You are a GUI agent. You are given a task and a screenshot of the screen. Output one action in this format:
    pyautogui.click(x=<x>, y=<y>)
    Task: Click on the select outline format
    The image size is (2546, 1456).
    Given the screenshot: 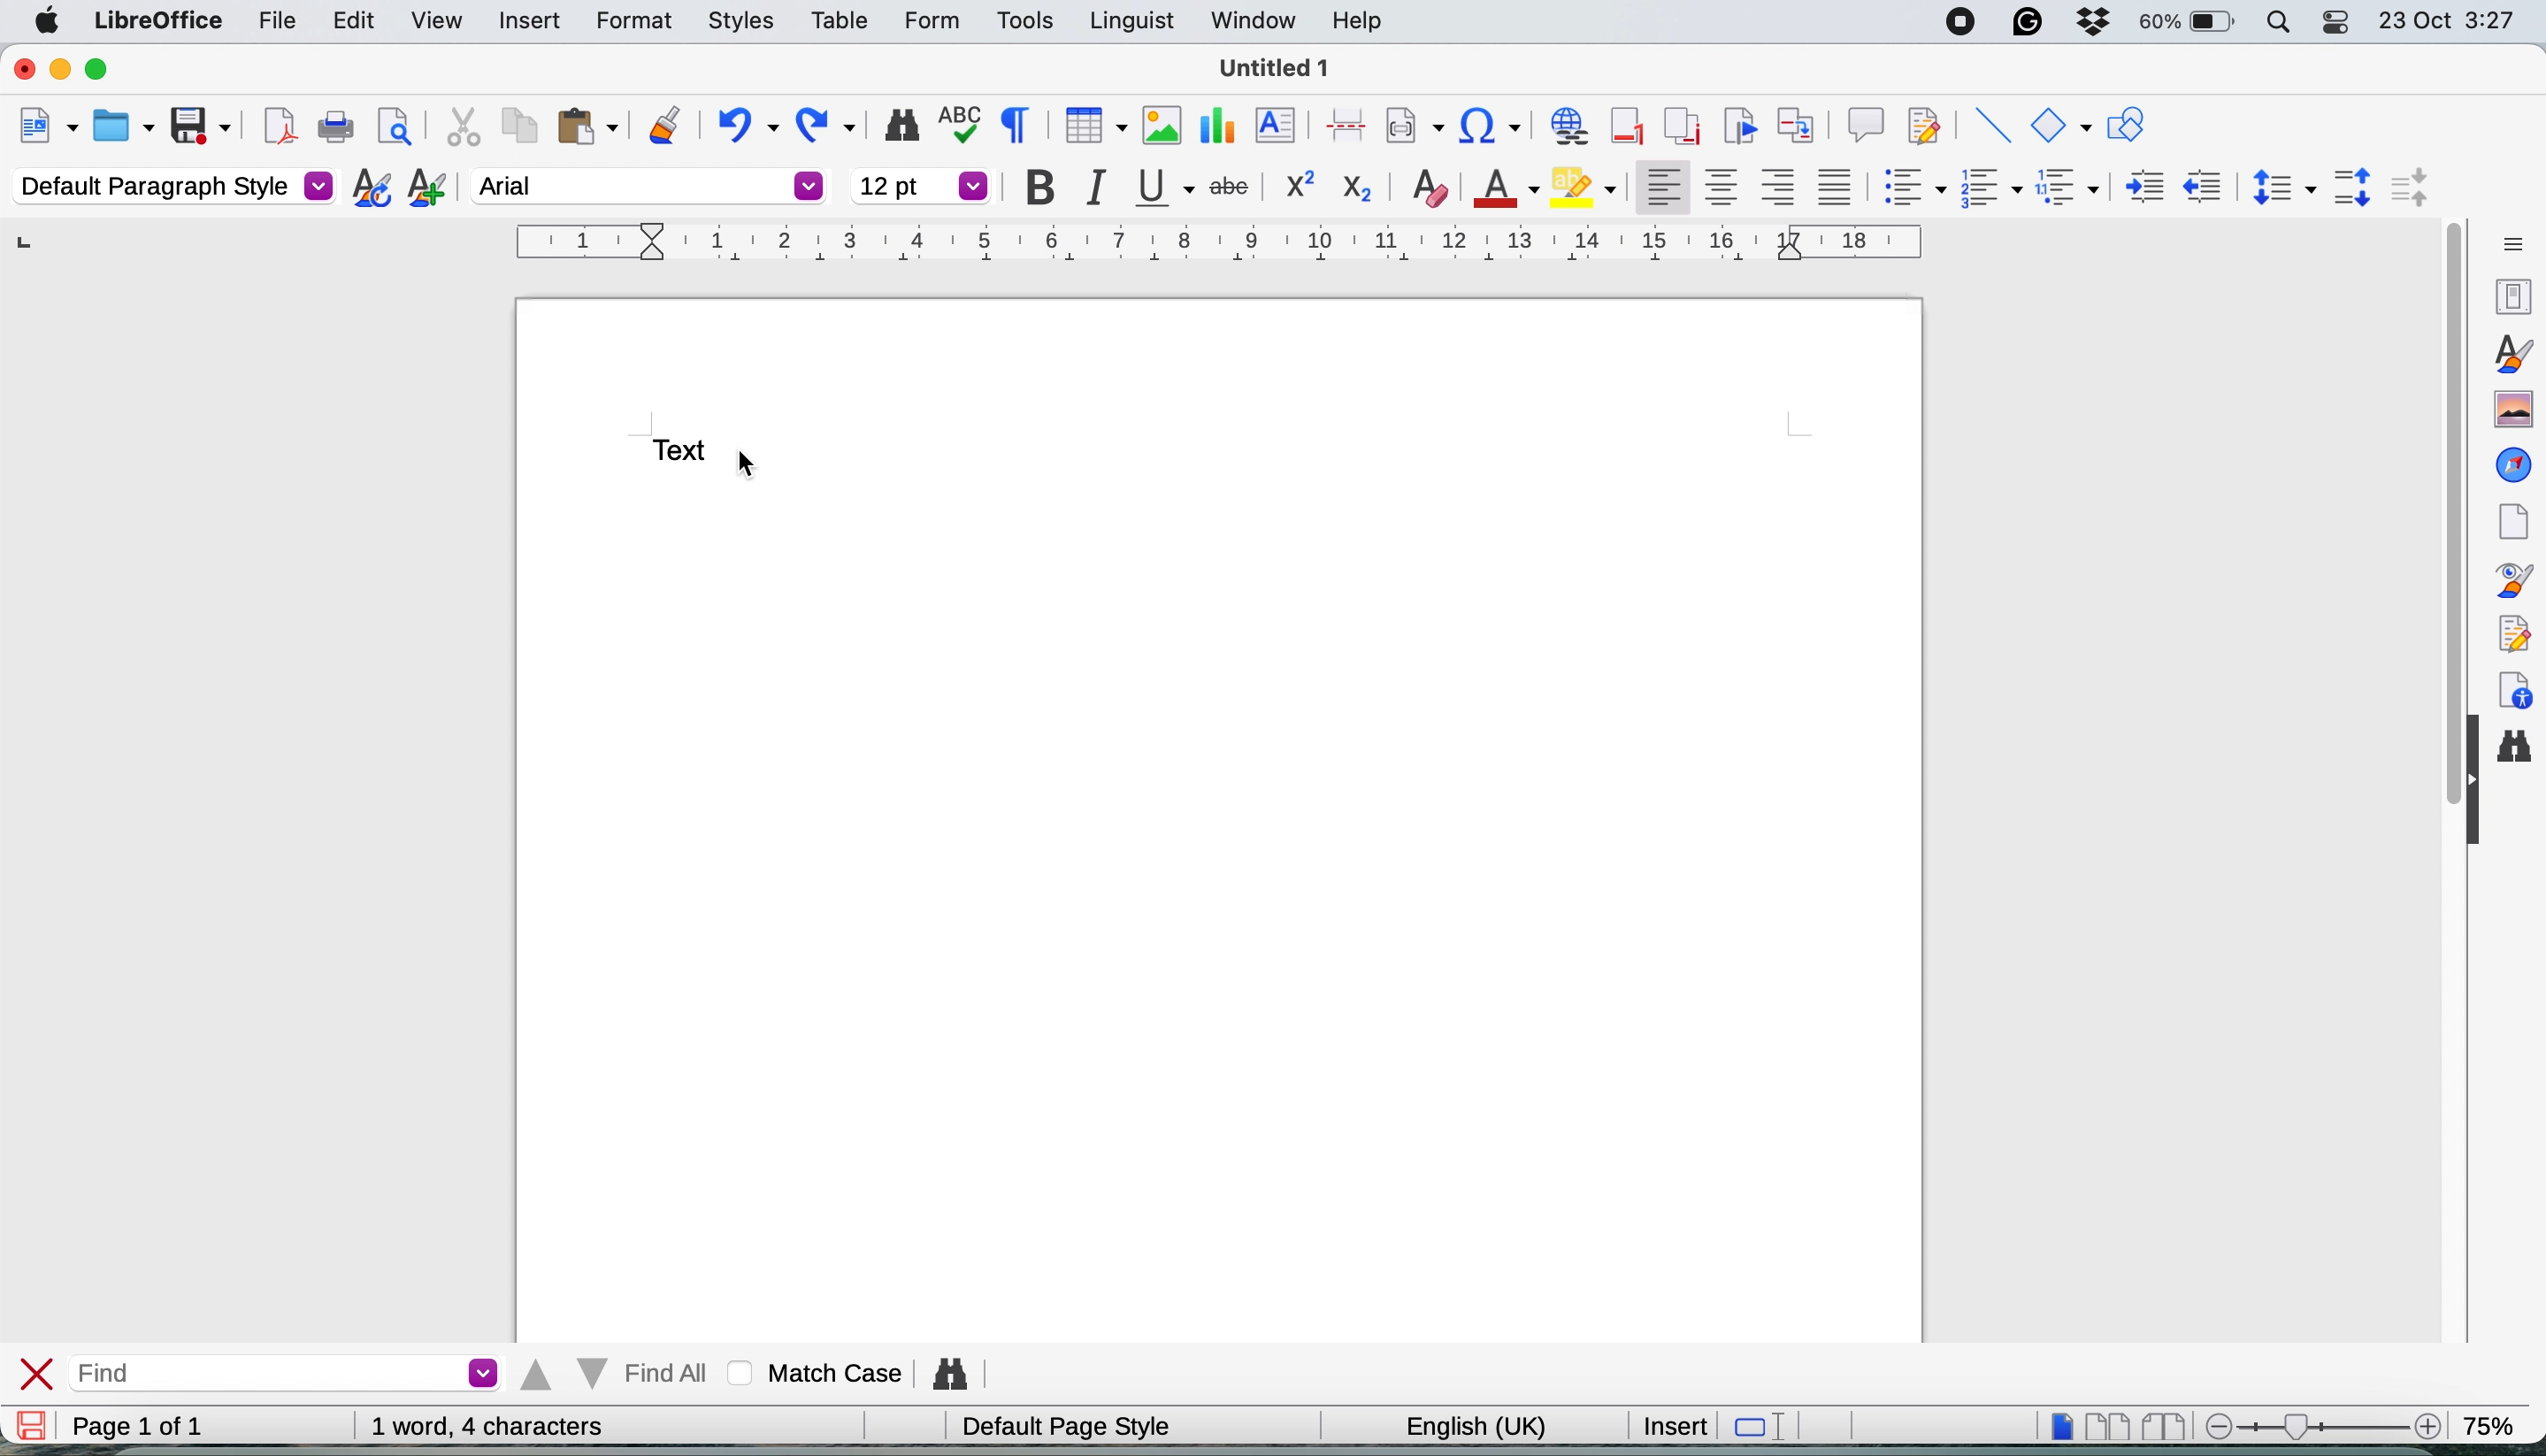 What is the action you would take?
    pyautogui.click(x=2068, y=188)
    